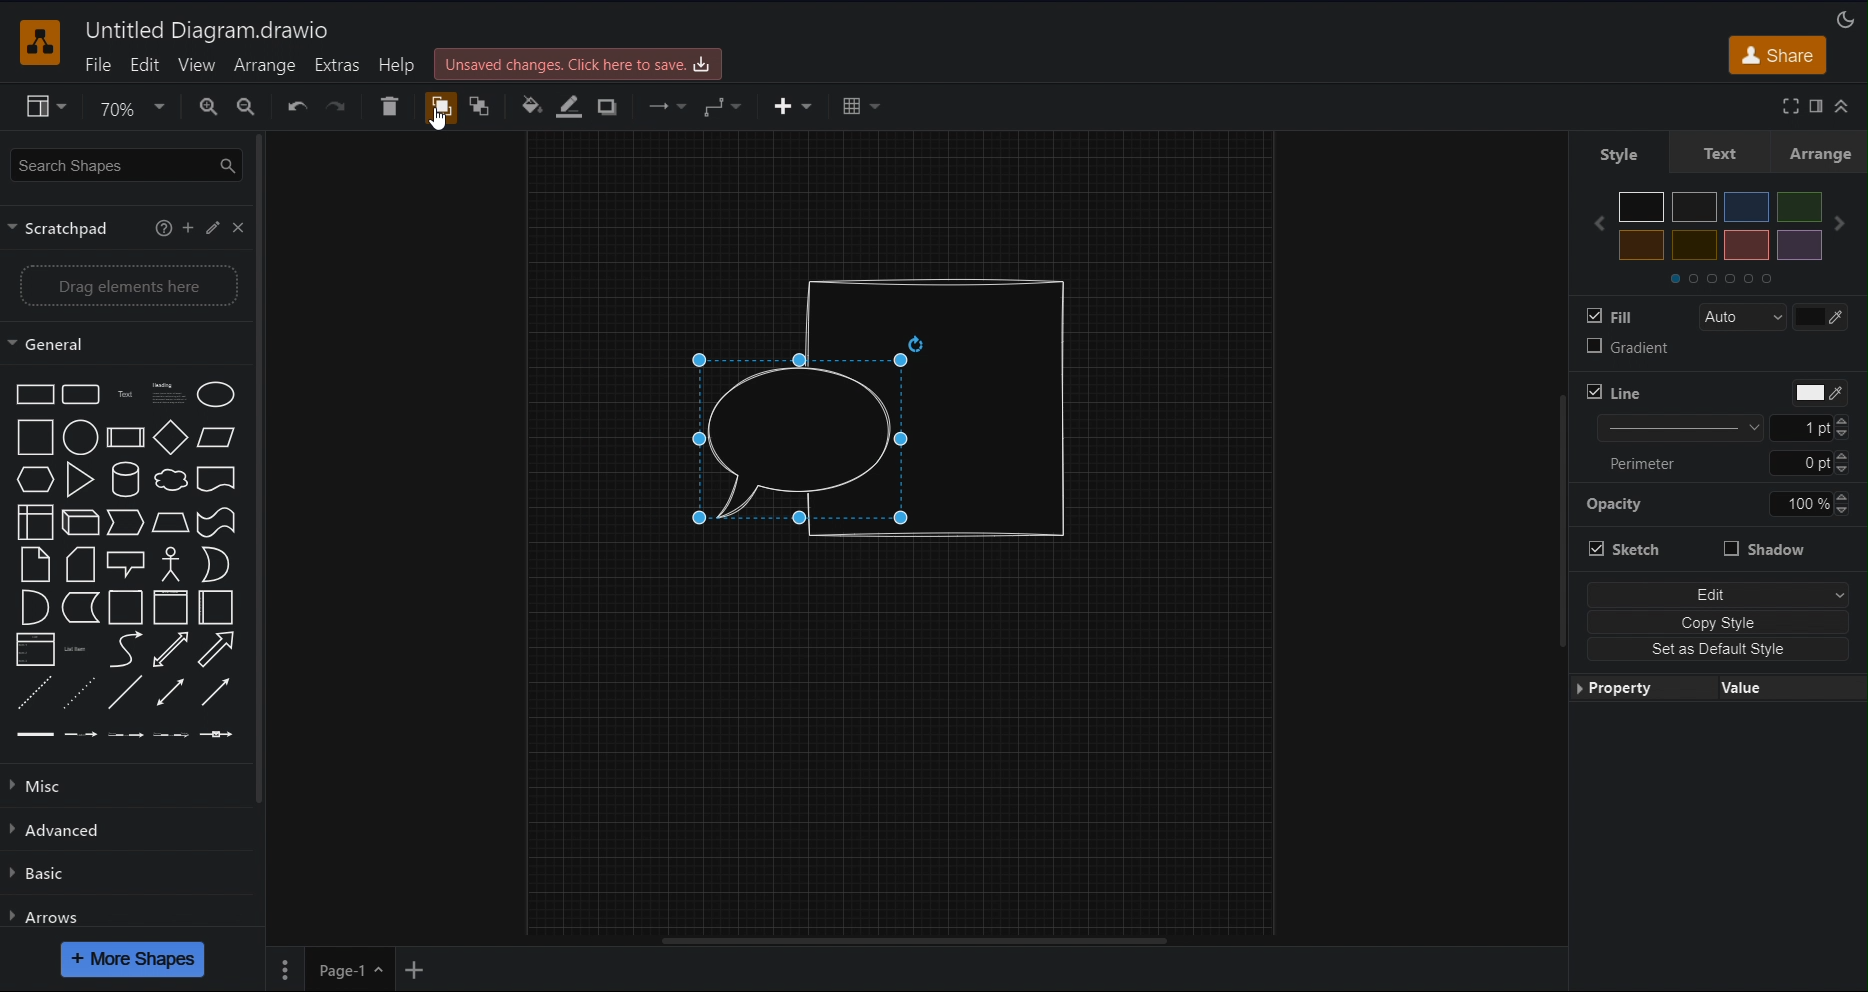  I want to click on Drag elements here, so click(124, 286).